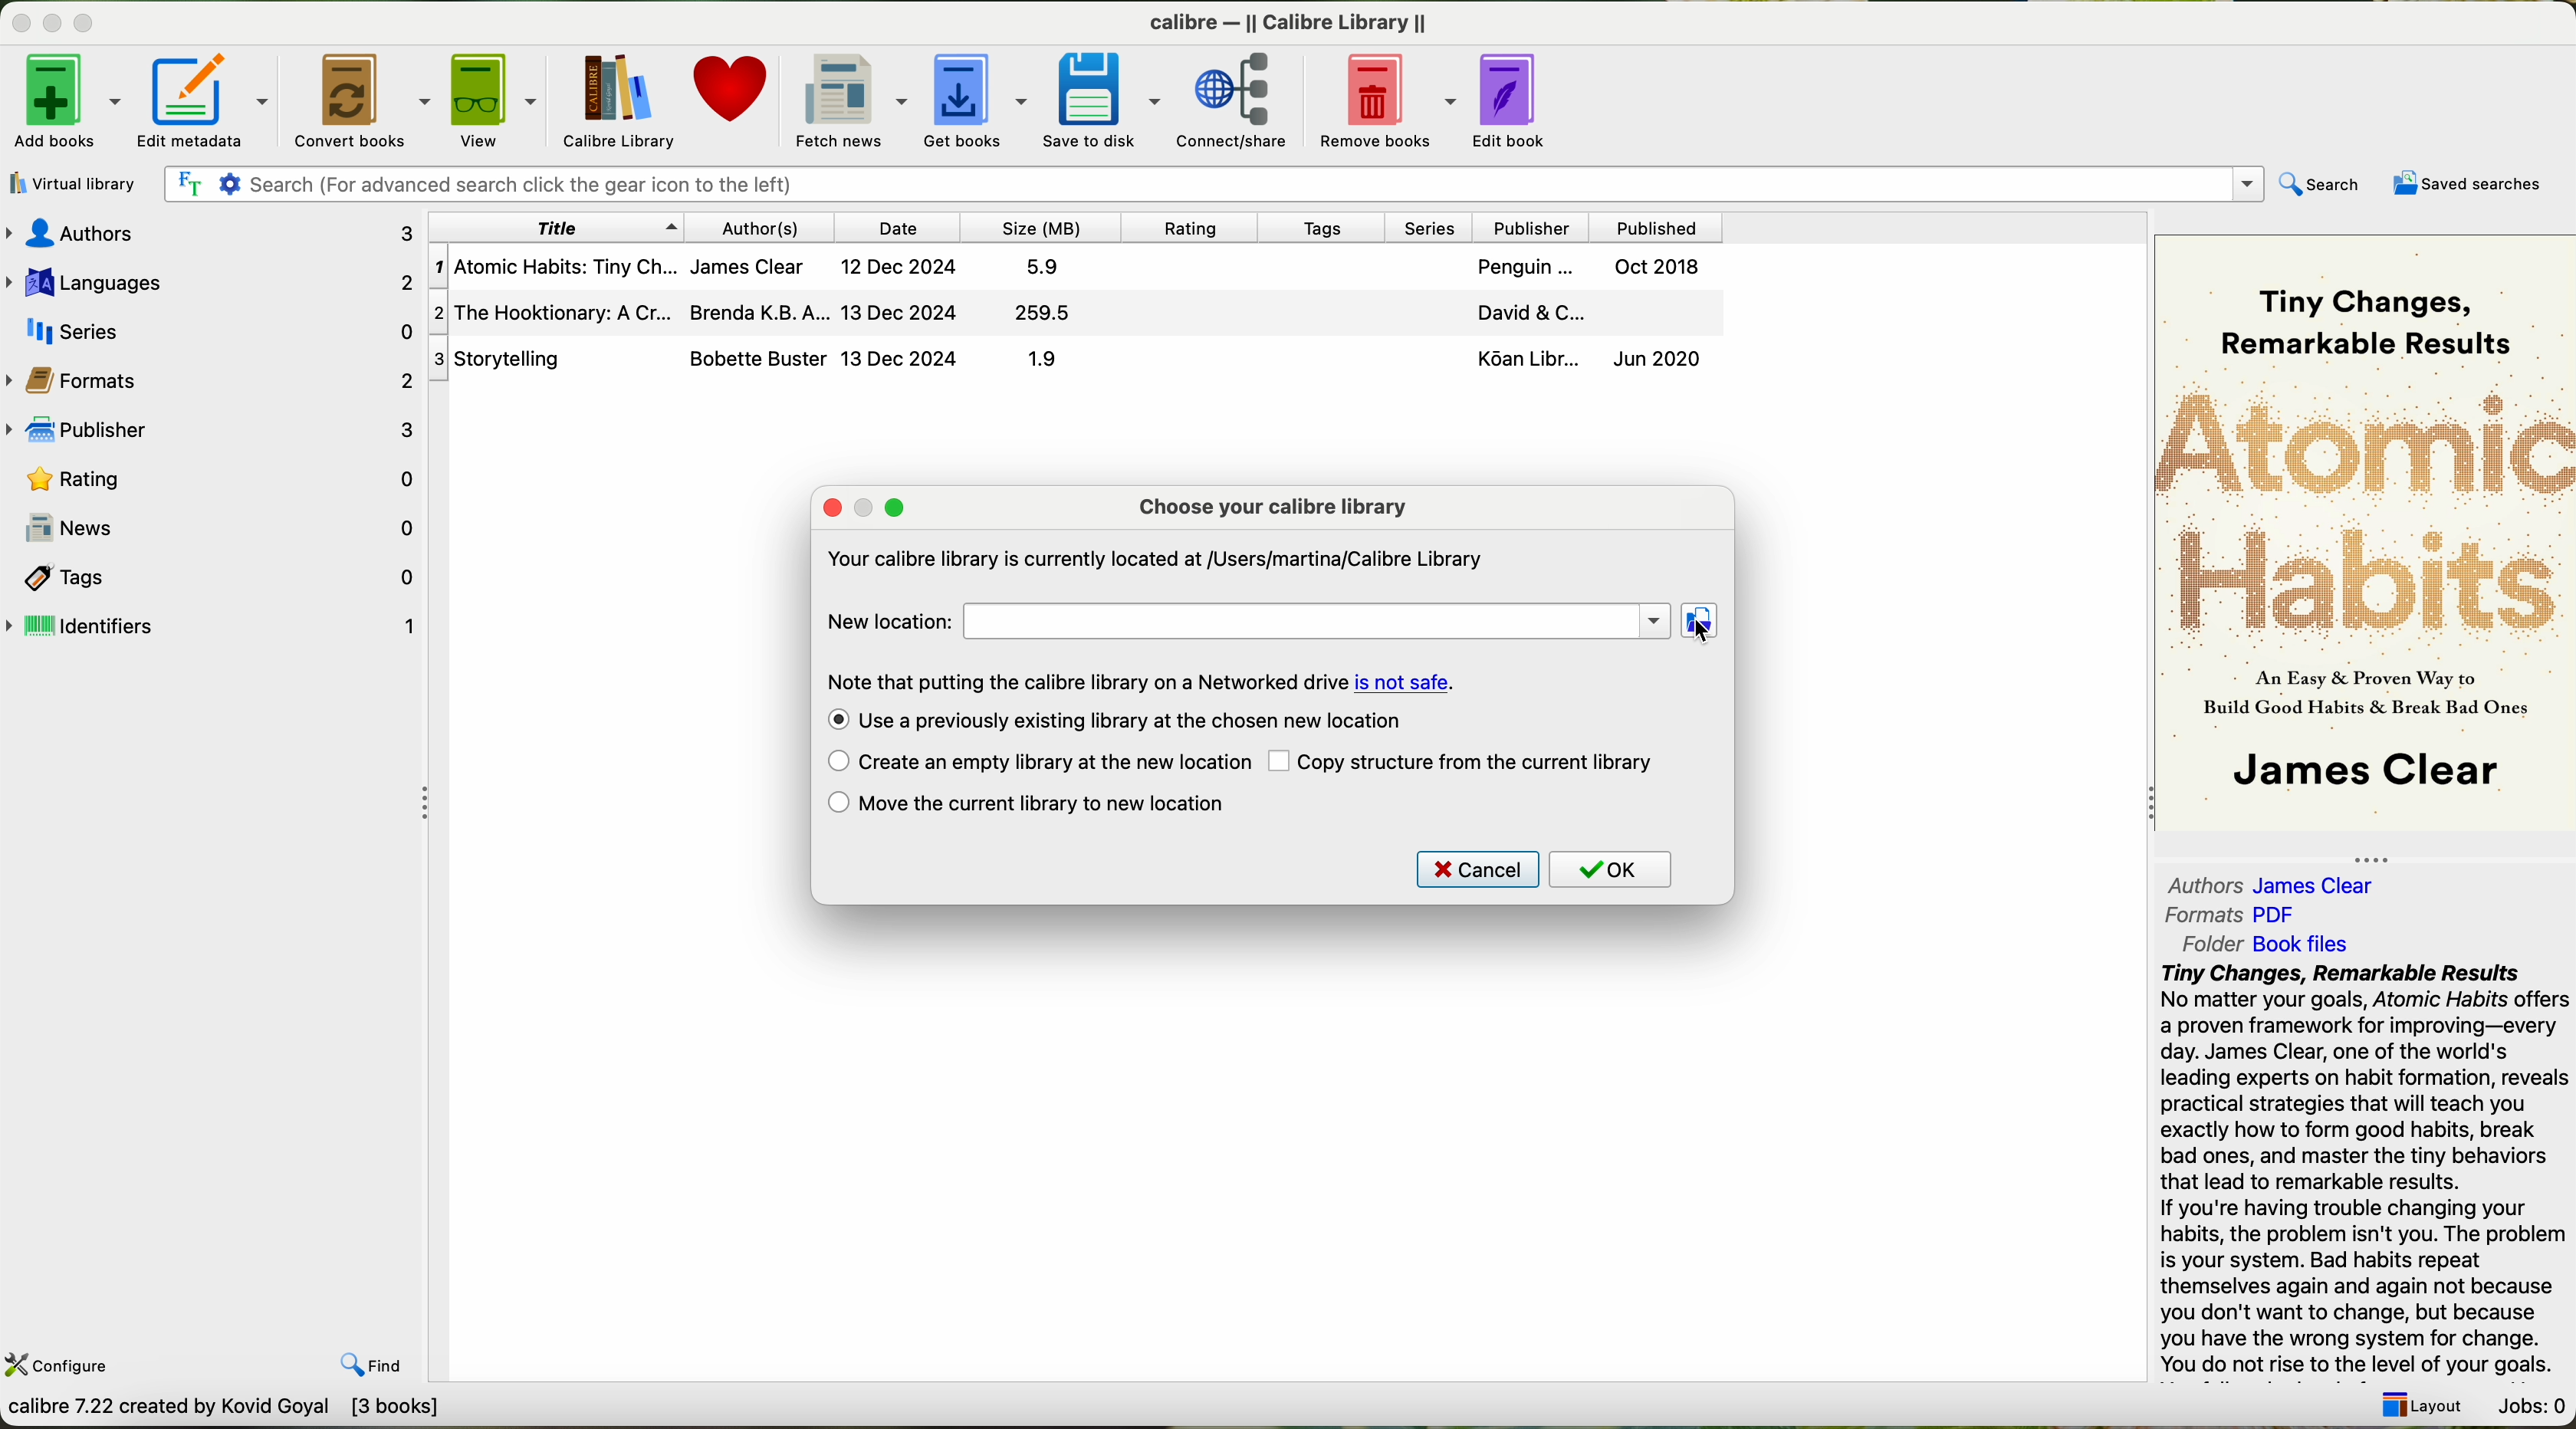 This screenshot has width=2576, height=1429. Describe the element at coordinates (903, 227) in the screenshot. I see `date` at that location.